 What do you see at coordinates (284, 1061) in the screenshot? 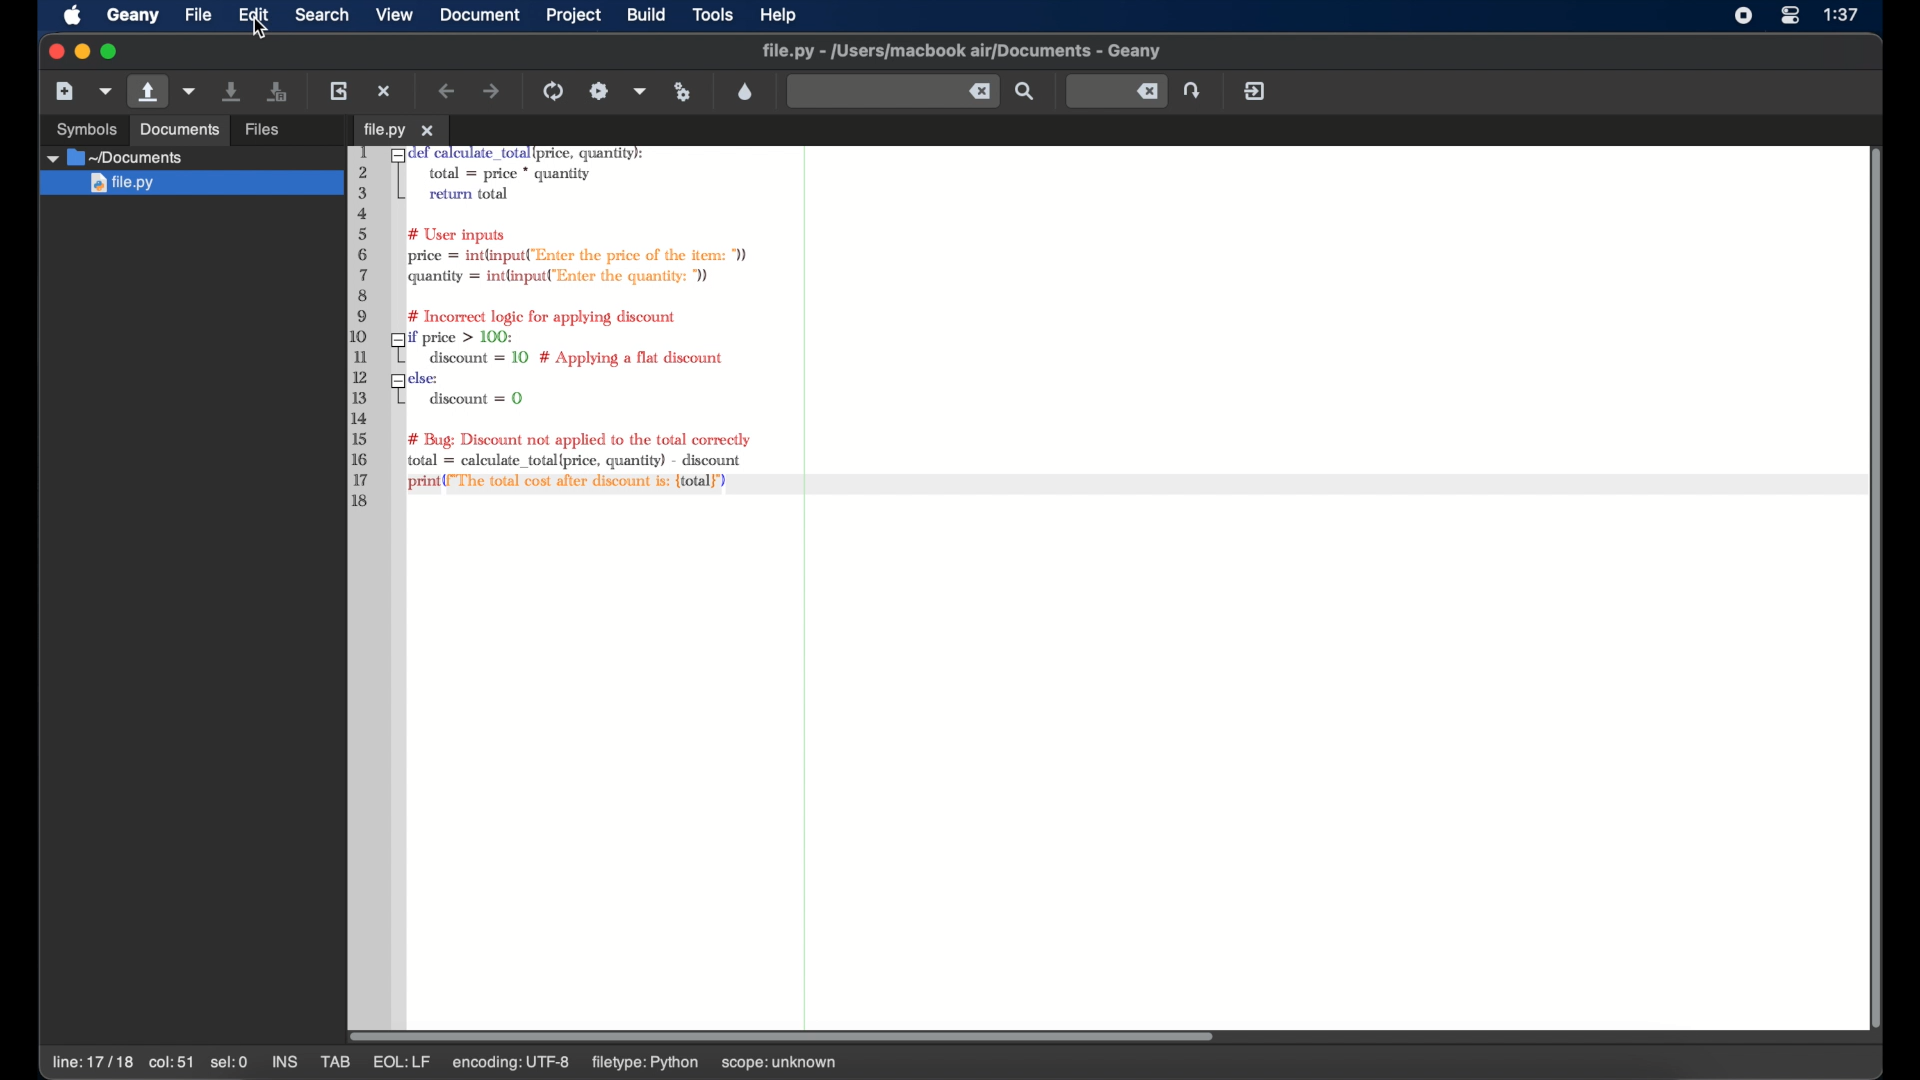
I see `ins` at bounding box center [284, 1061].